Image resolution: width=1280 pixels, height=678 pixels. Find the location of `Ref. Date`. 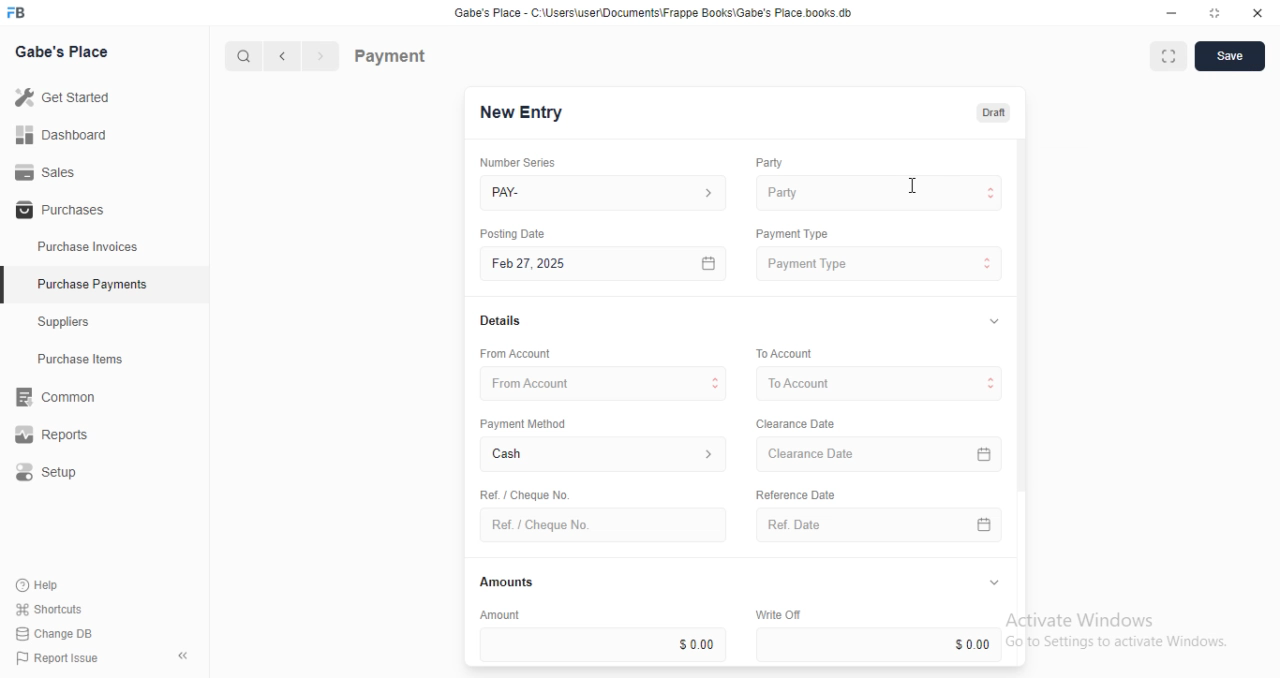

Ref. Date is located at coordinates (879, 525).